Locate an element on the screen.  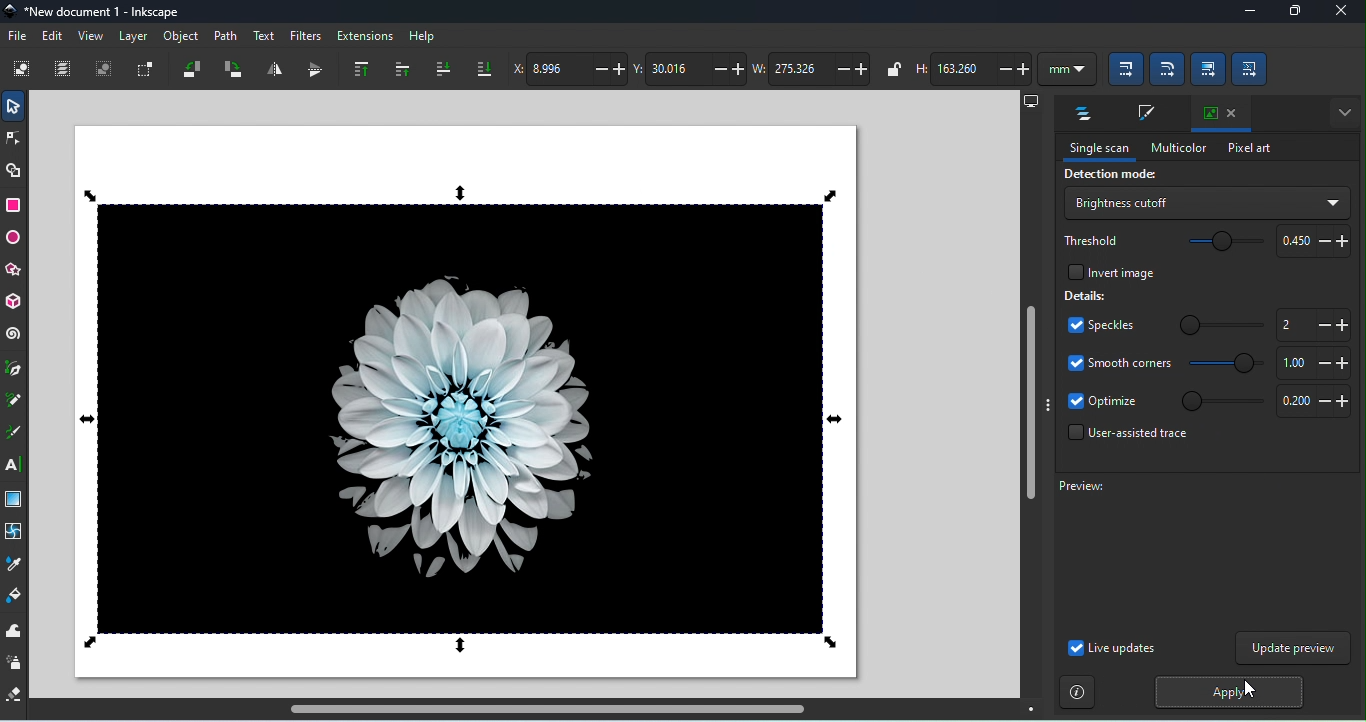
Select all in all layers is located at coordinates (65, 69).